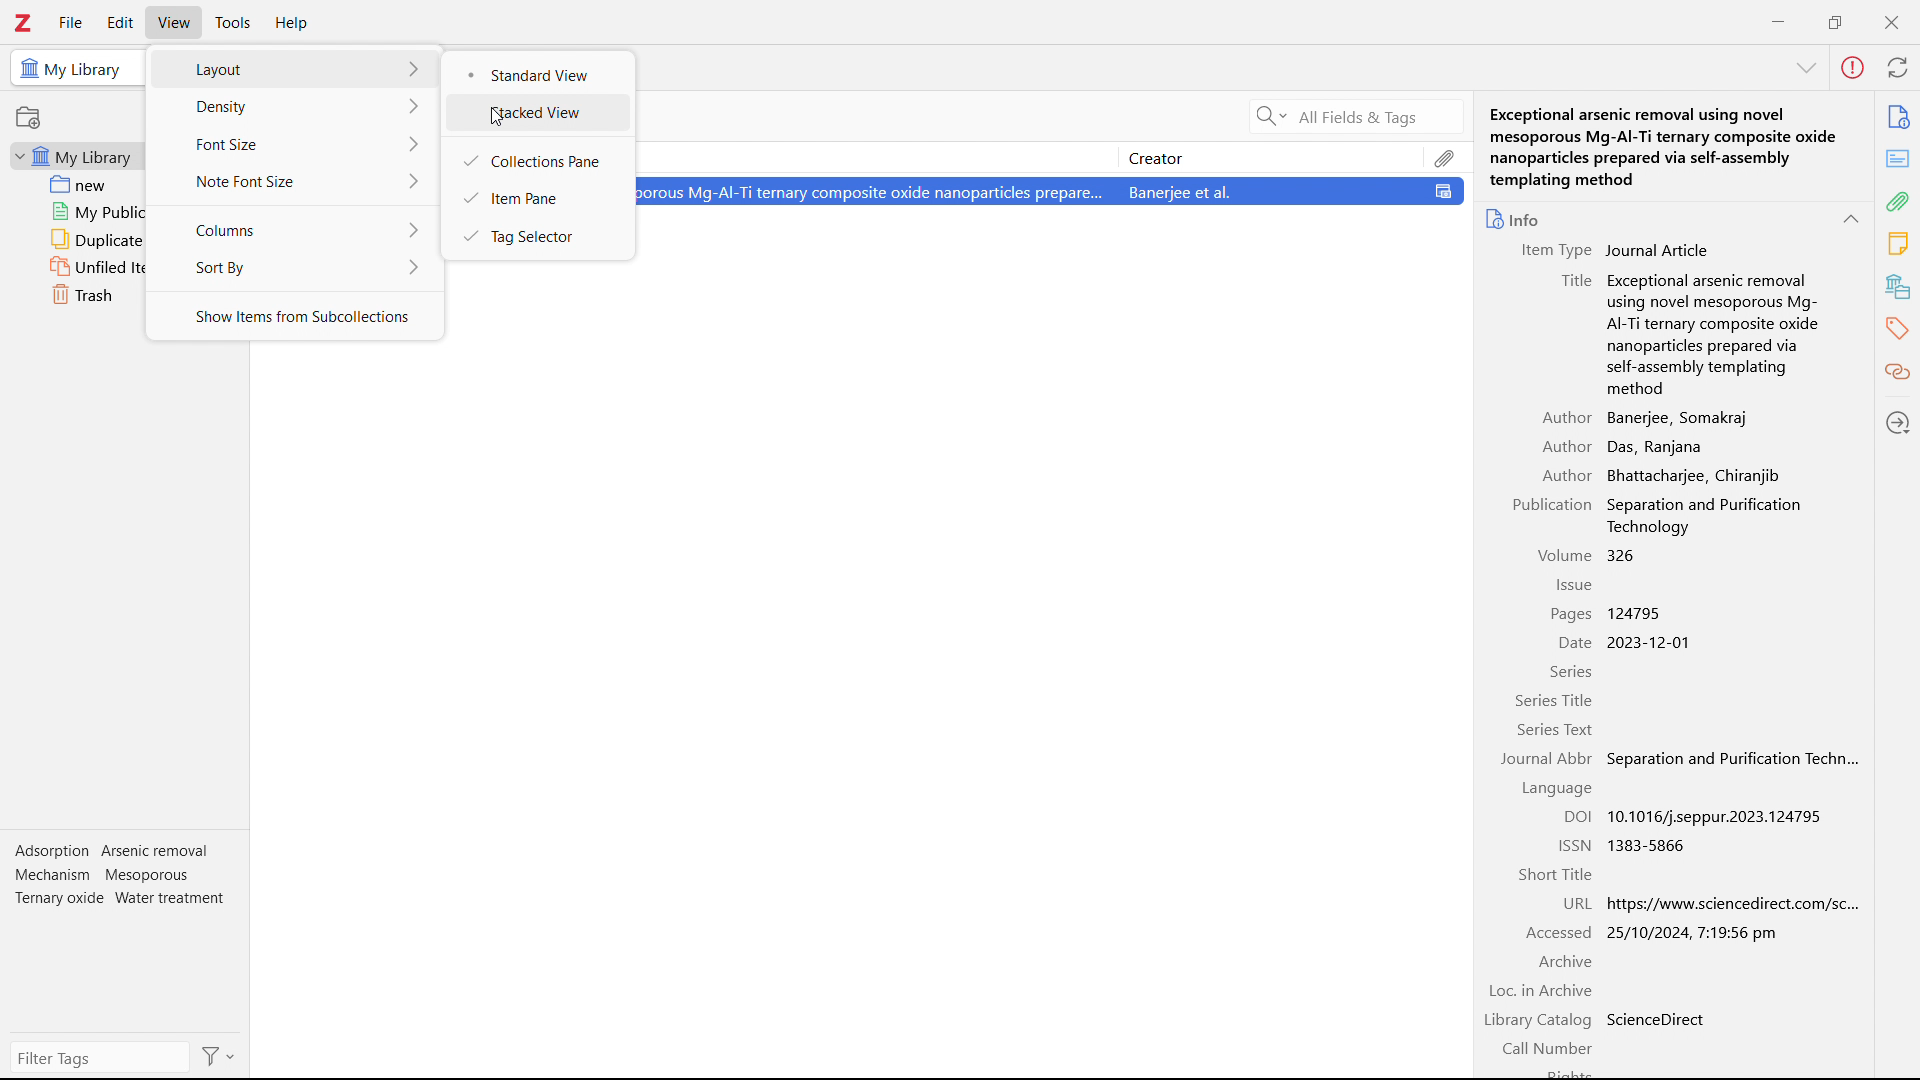 Image resolution: width=1920 pixels, height=1080 pixels. Describe the element at coordinates (1570, 671) in the screenshot. I see `Series` at that location.